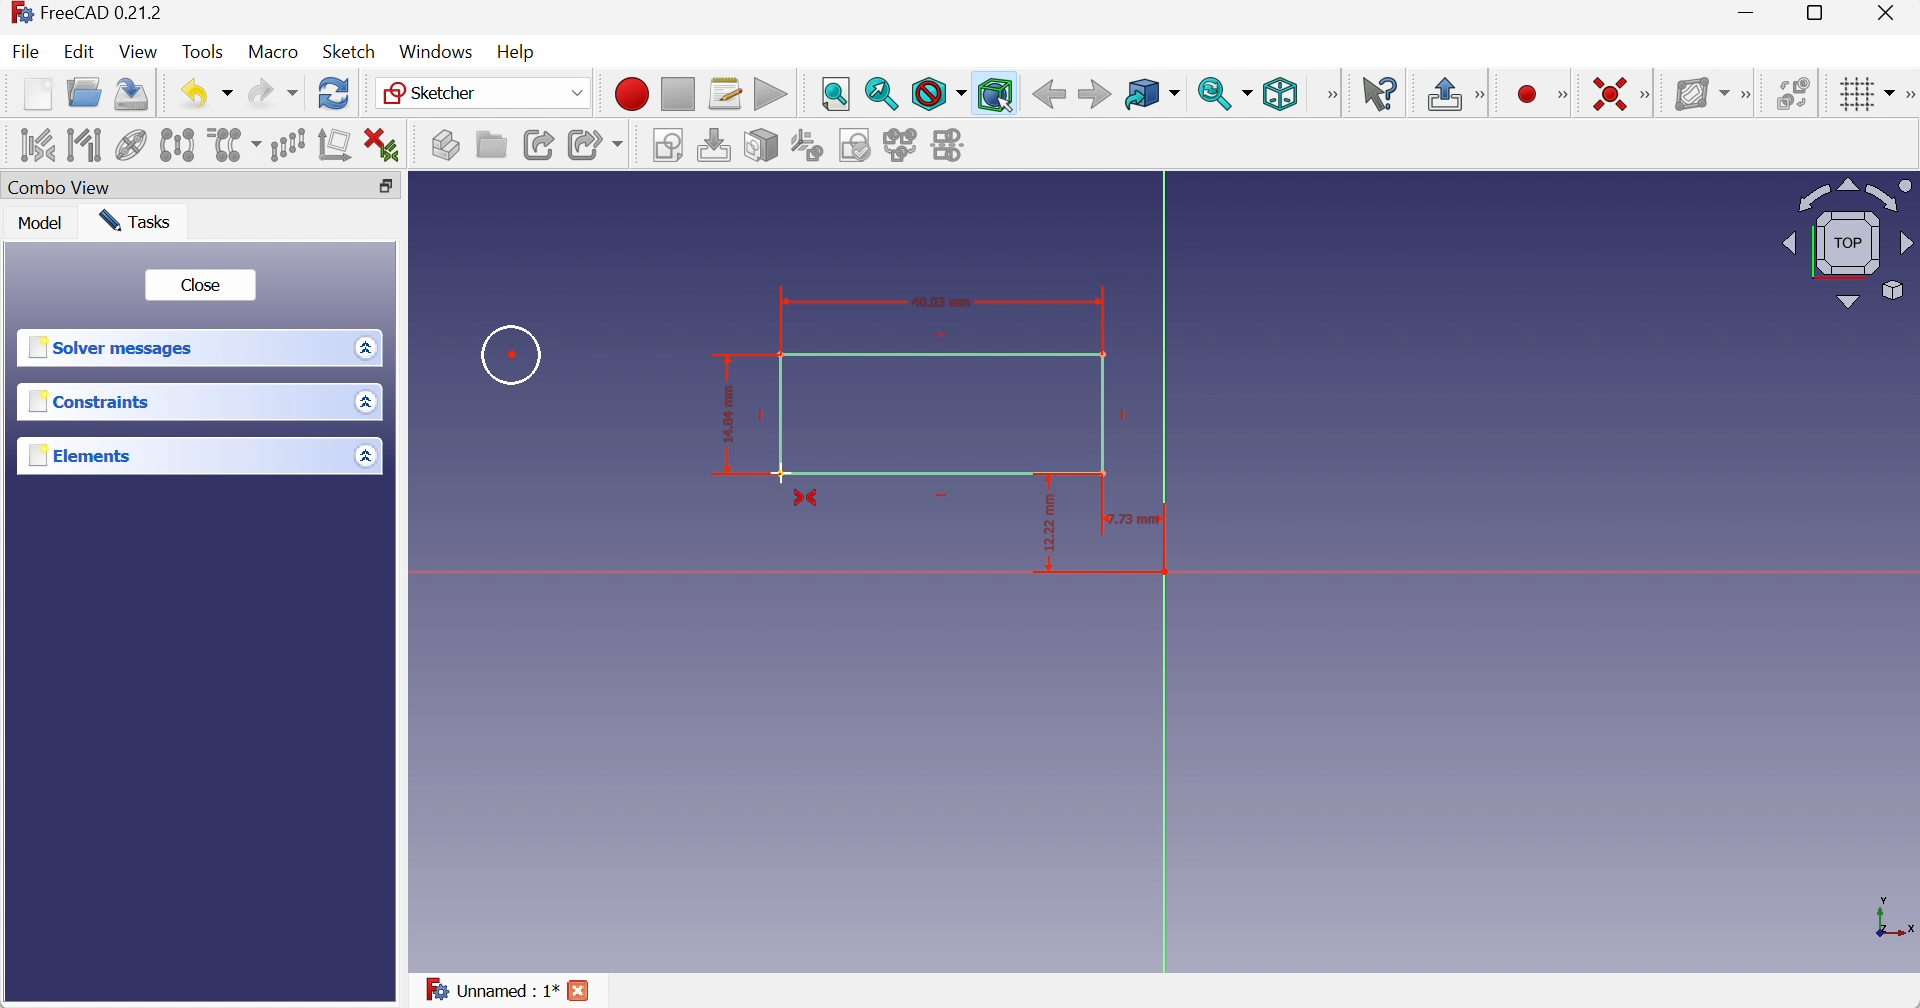 The width and height of the screenshot is (1920, 1008). What do you see at coordinates (676, 94) in the screenshot?
I see `Stop macro recording` at bounding box center [676, 94].